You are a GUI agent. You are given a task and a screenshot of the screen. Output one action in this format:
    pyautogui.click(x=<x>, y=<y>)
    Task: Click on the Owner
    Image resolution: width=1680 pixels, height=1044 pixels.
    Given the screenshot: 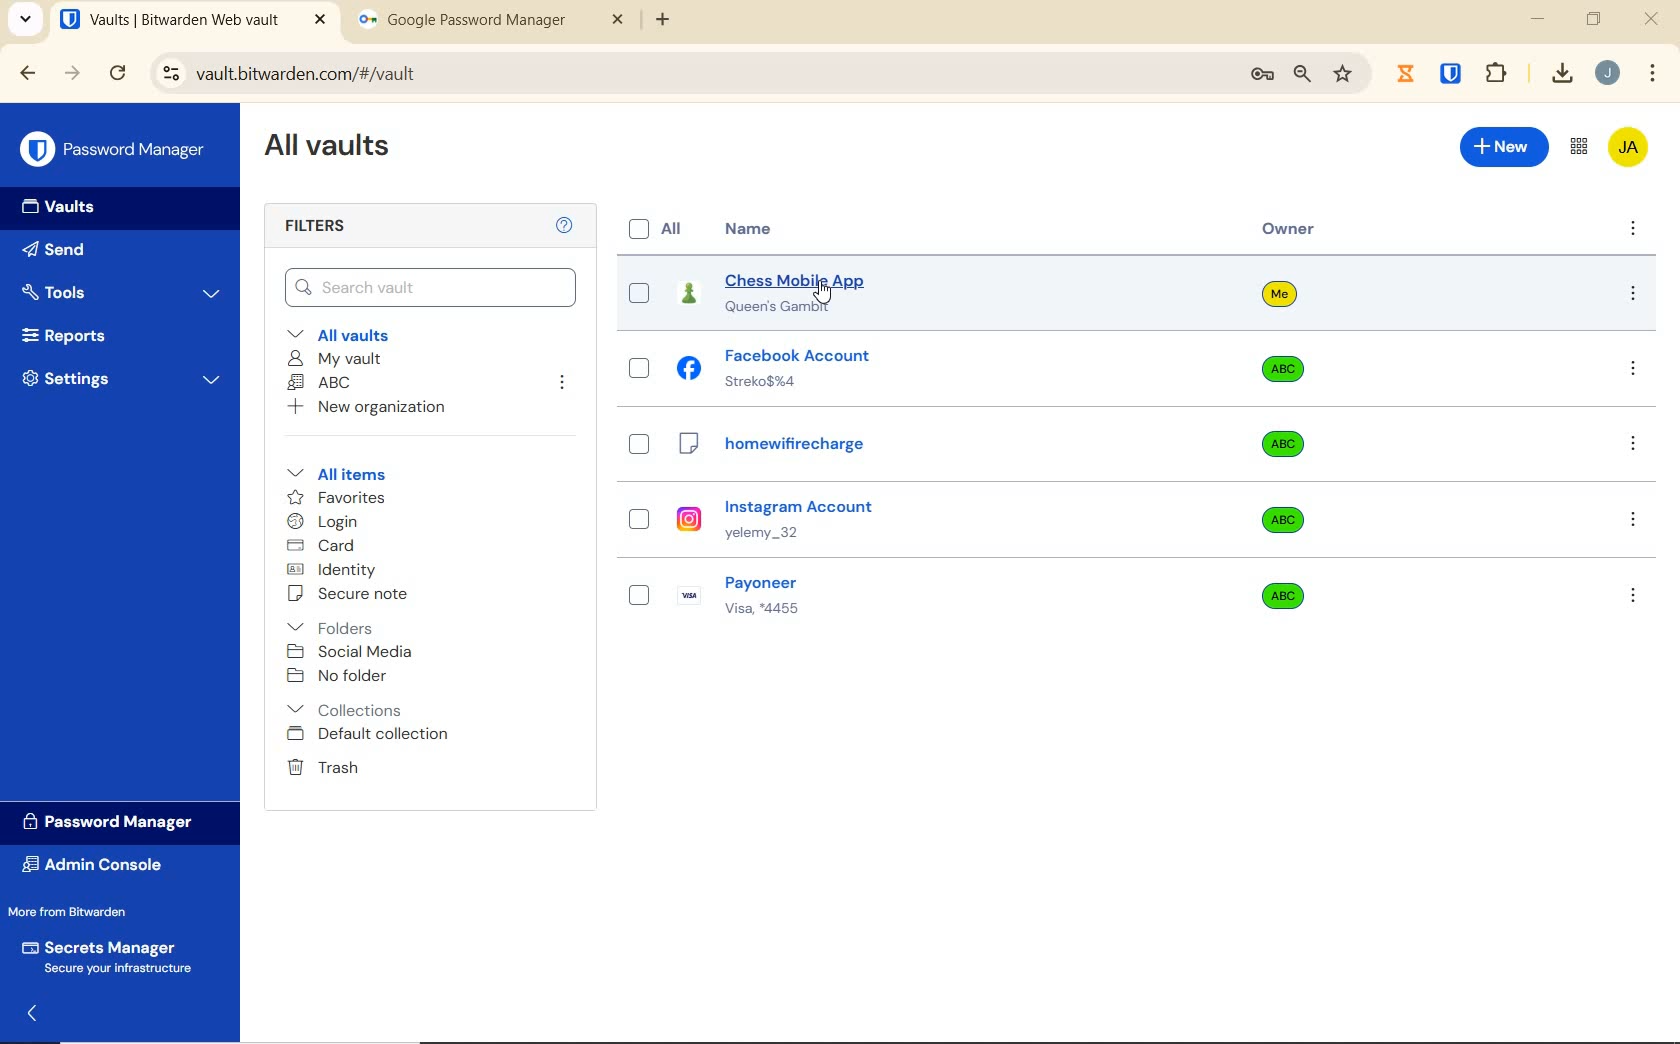 What is the action you would take?
    pyautogui.click(x=1286, y=229)
    